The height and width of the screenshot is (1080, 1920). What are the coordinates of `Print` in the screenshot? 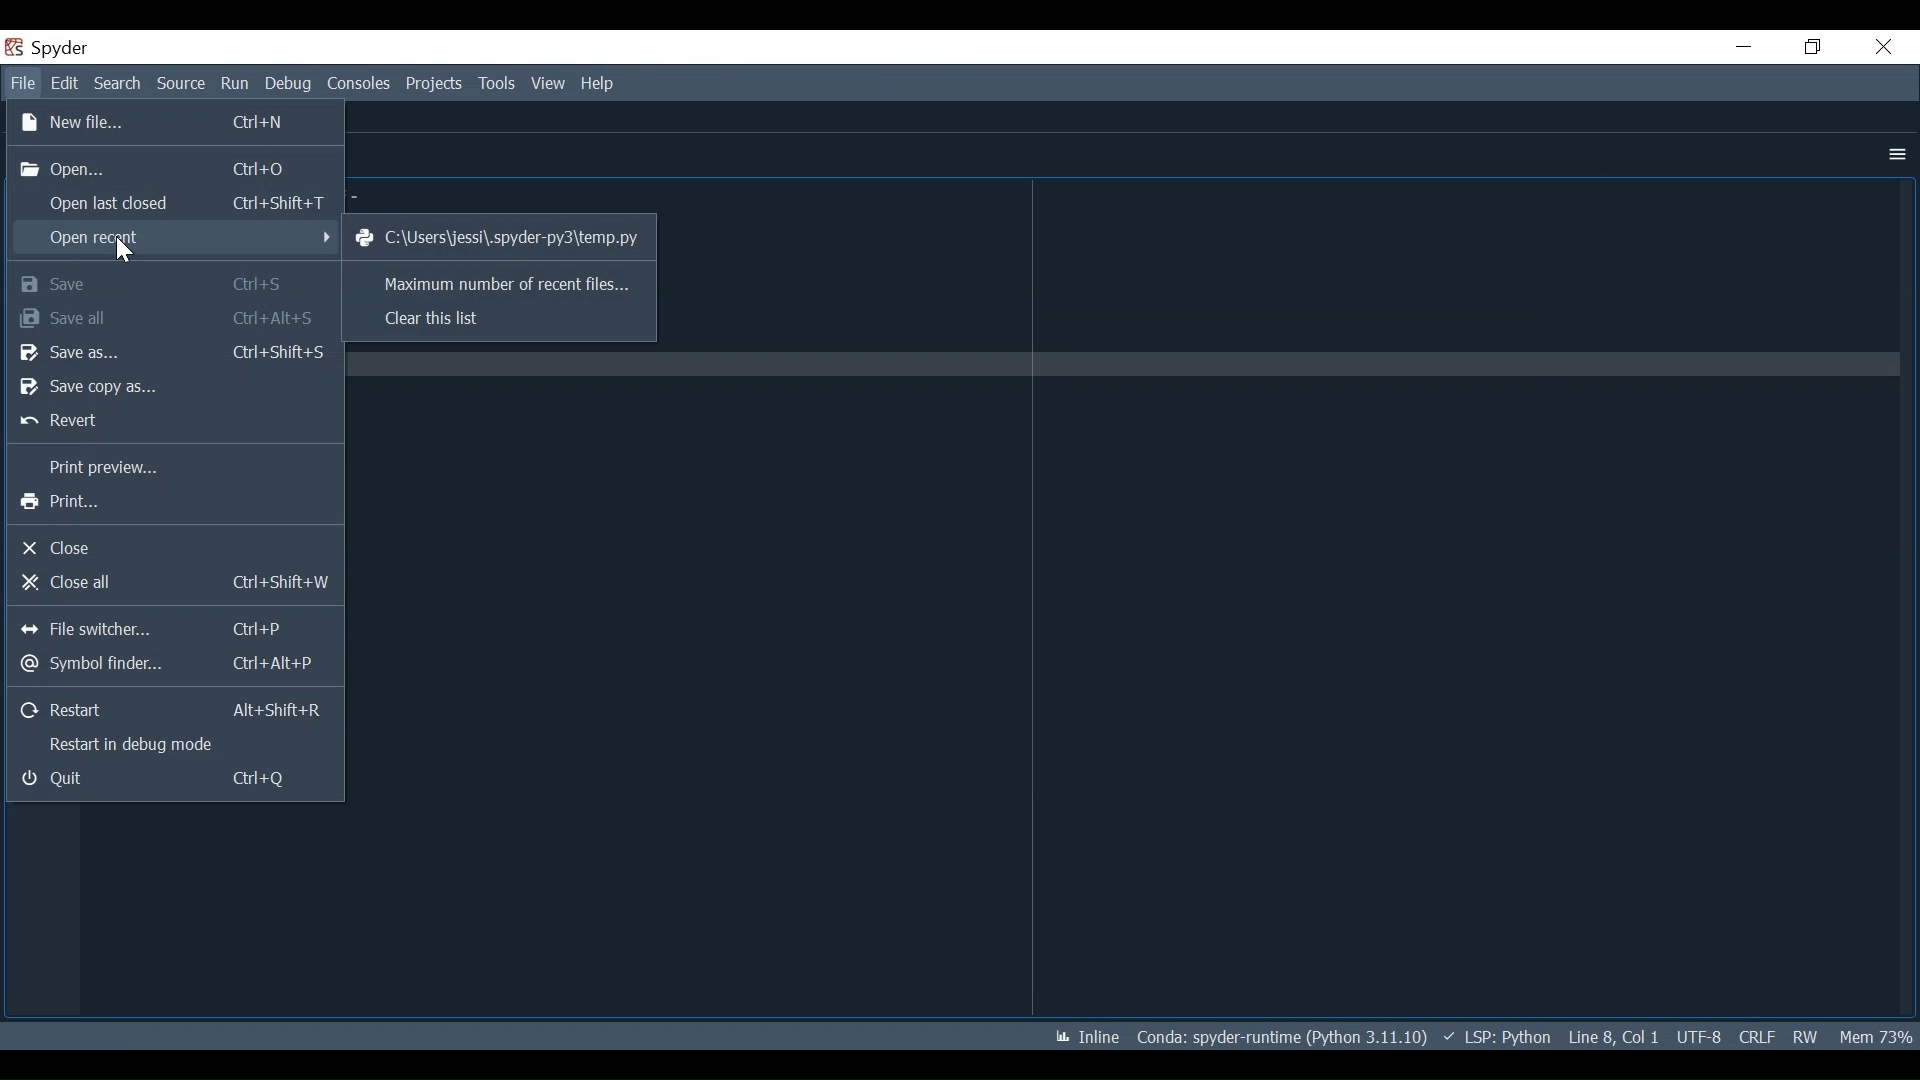 It's located at (172, 504).